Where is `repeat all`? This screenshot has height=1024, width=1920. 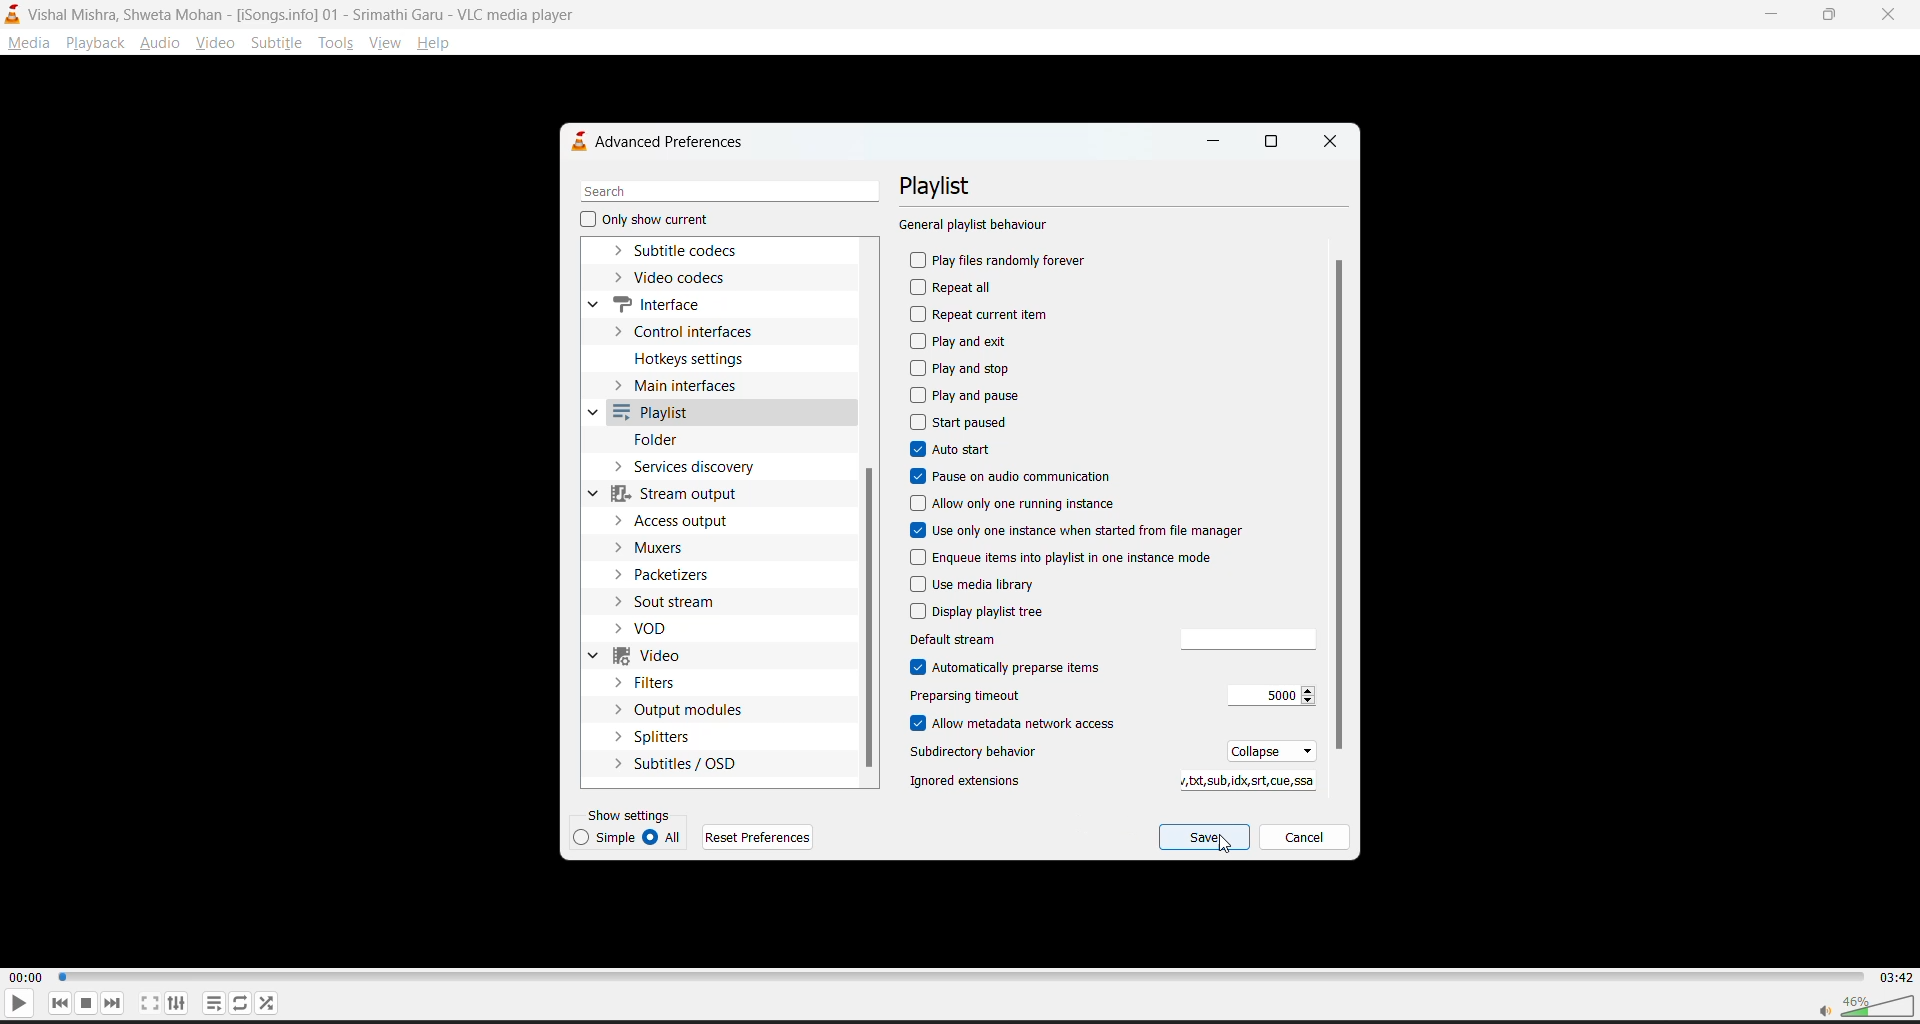 repeat all is located at coordinates (953, 289).